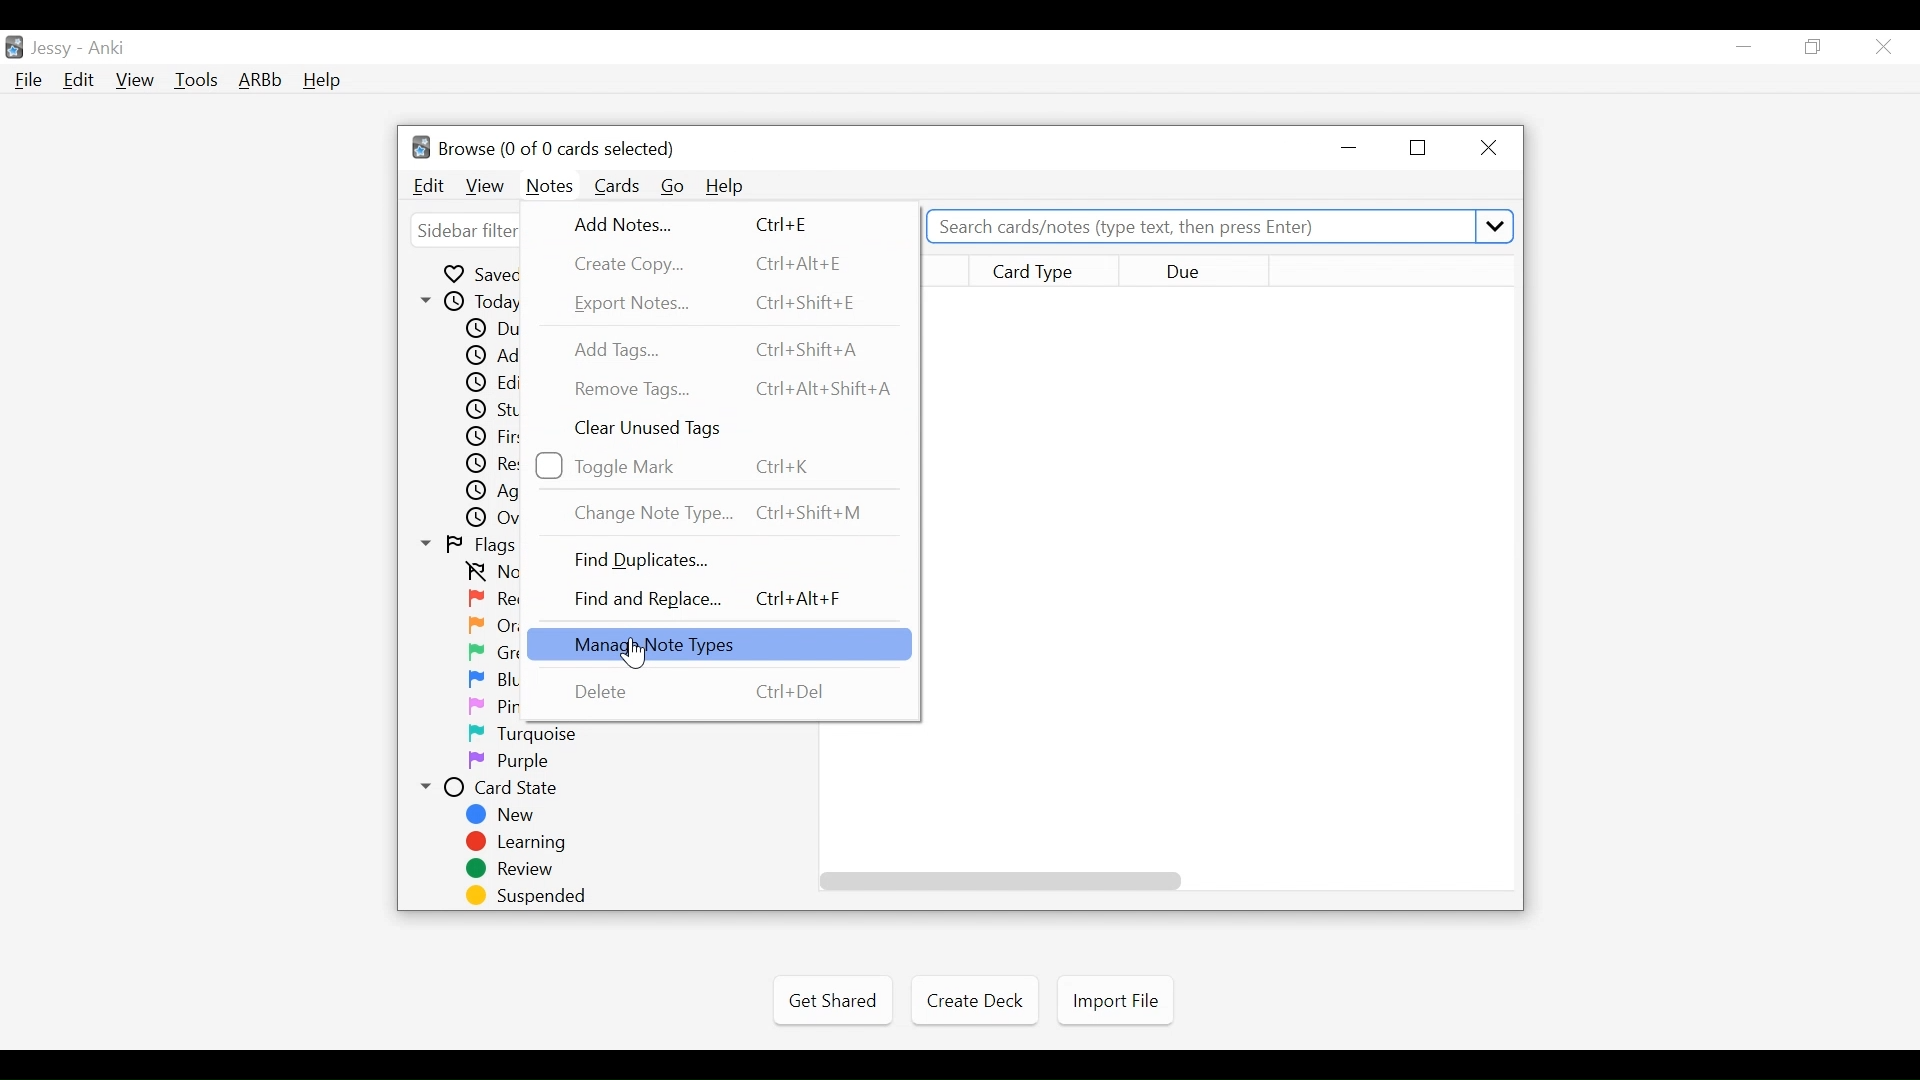 This screenshot has width=1920, height=1080. What do you see at coordinates (489, 437) in the screenshot?
I see `First Review` at bounding box center [489, 437].